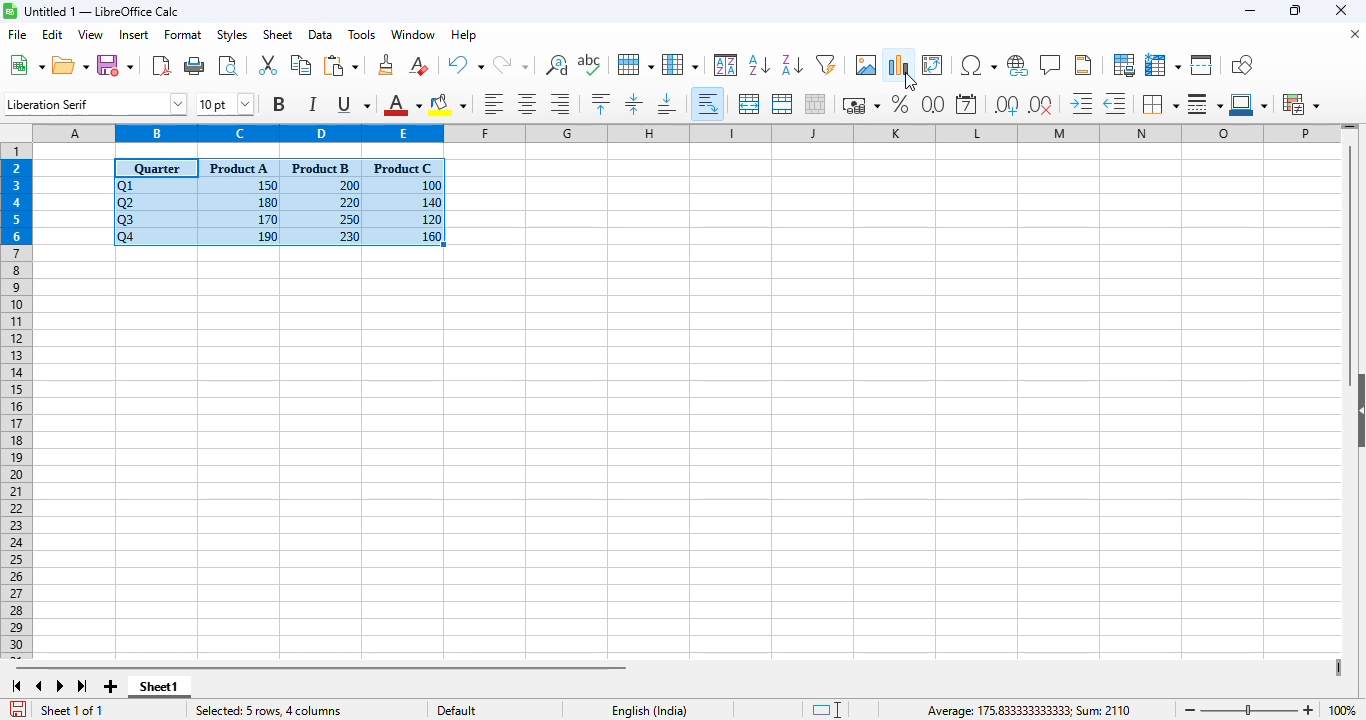 This screenshot has height=720, width=1366. Describe the element at coordinates (195, 65) in the screenshot. I see `print` at that location.